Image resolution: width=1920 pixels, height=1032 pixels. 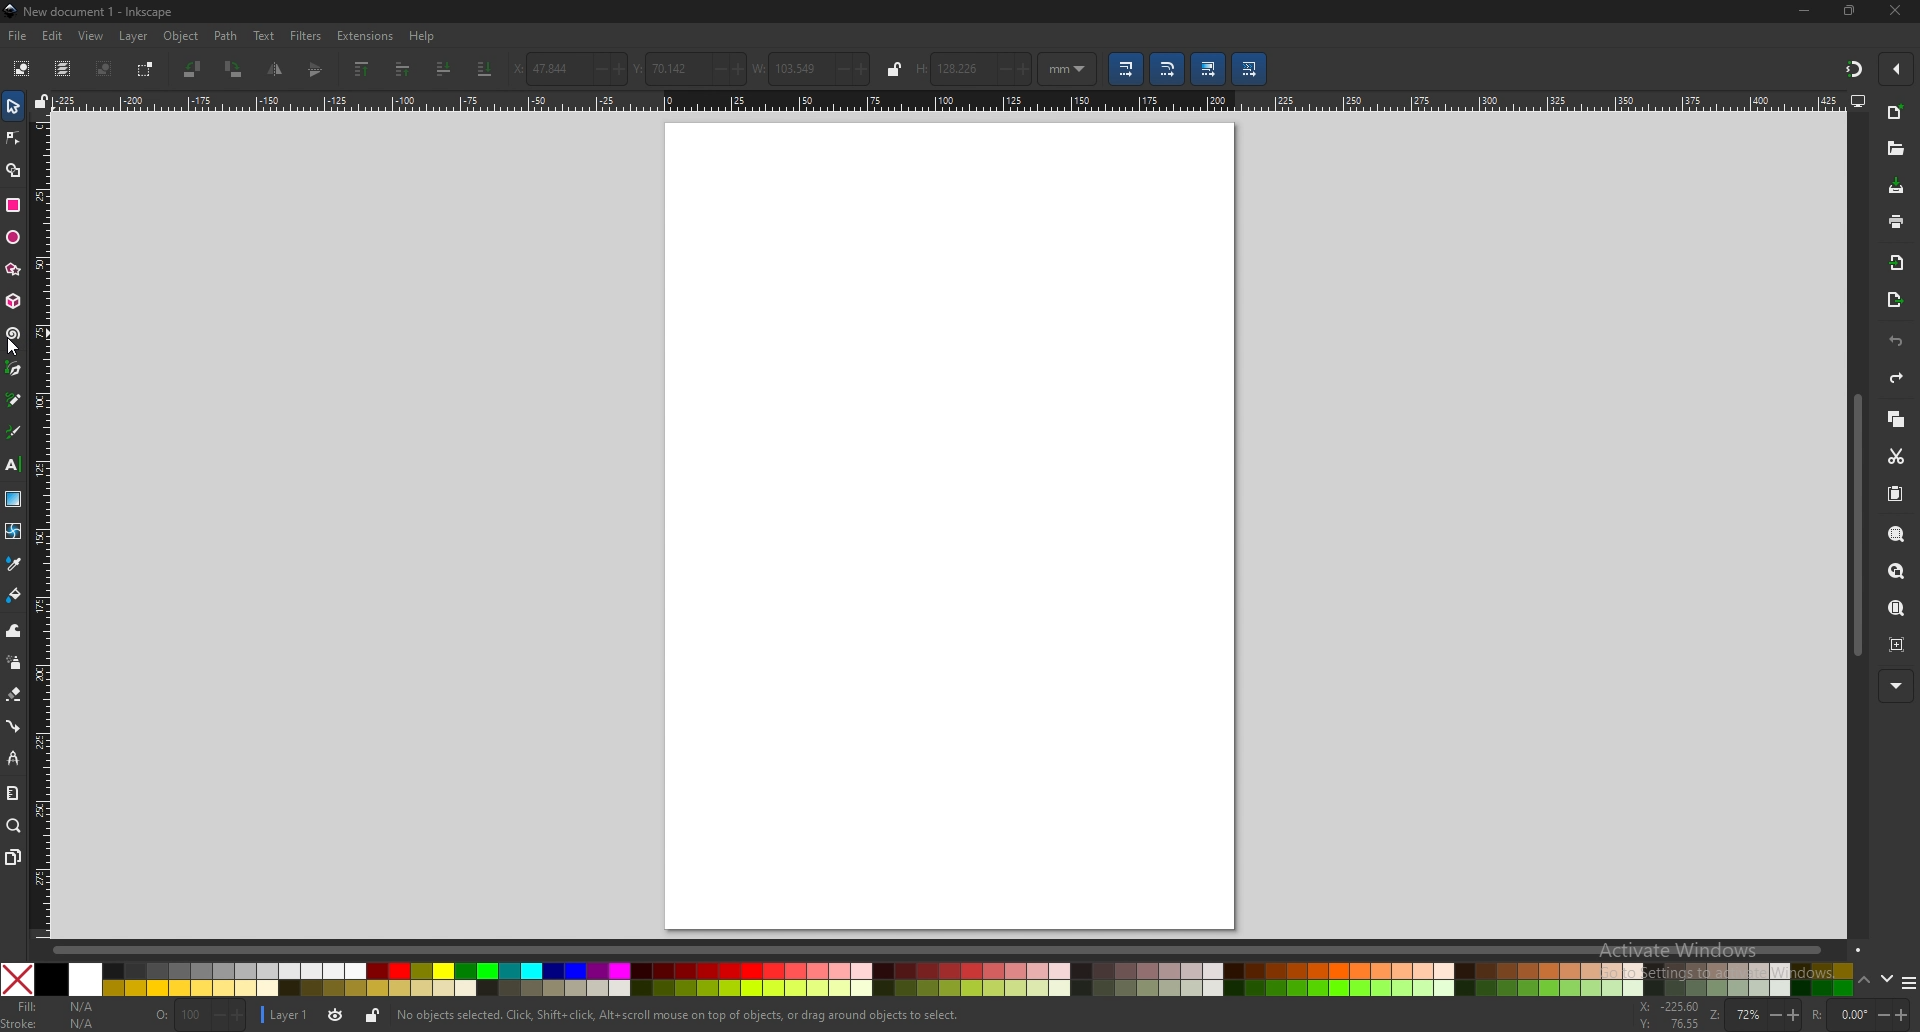 I want to click on move pattern, so click(x=1250, y=68).